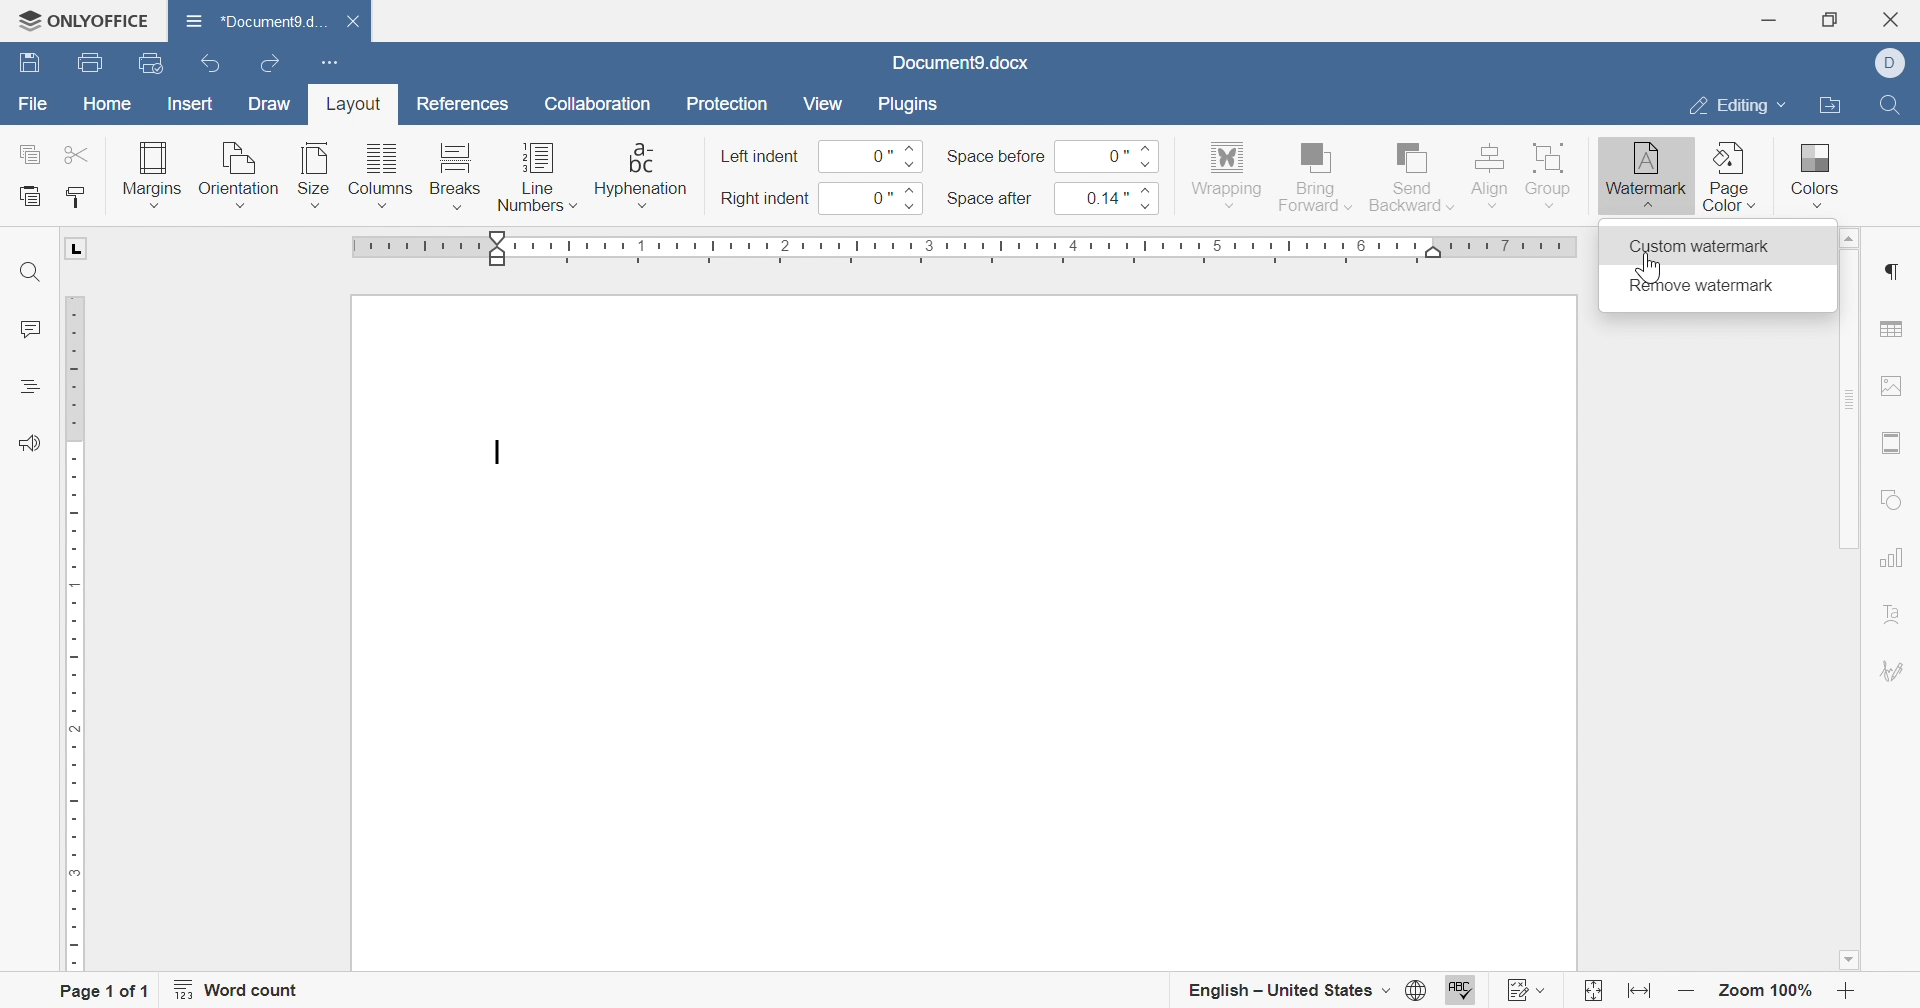  Describe the element at coordinates (27, 386) in the screenshot. I see `headings` at that location.